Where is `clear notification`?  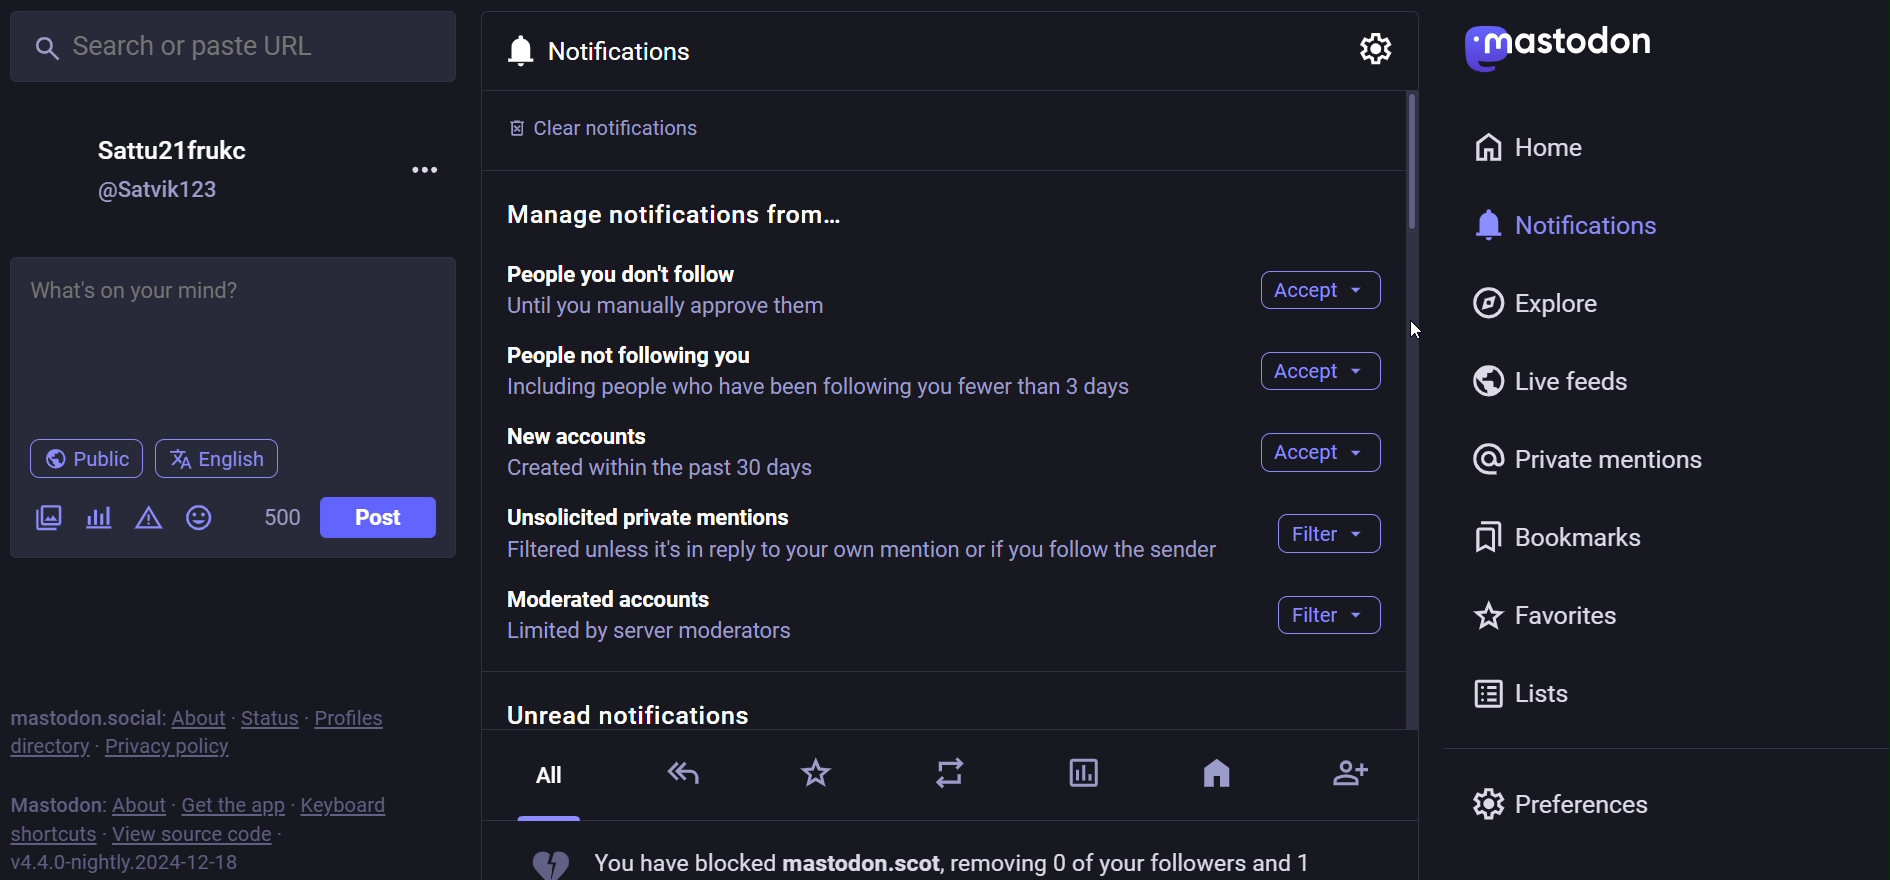
clear notification is located at coordinates (613, 127).